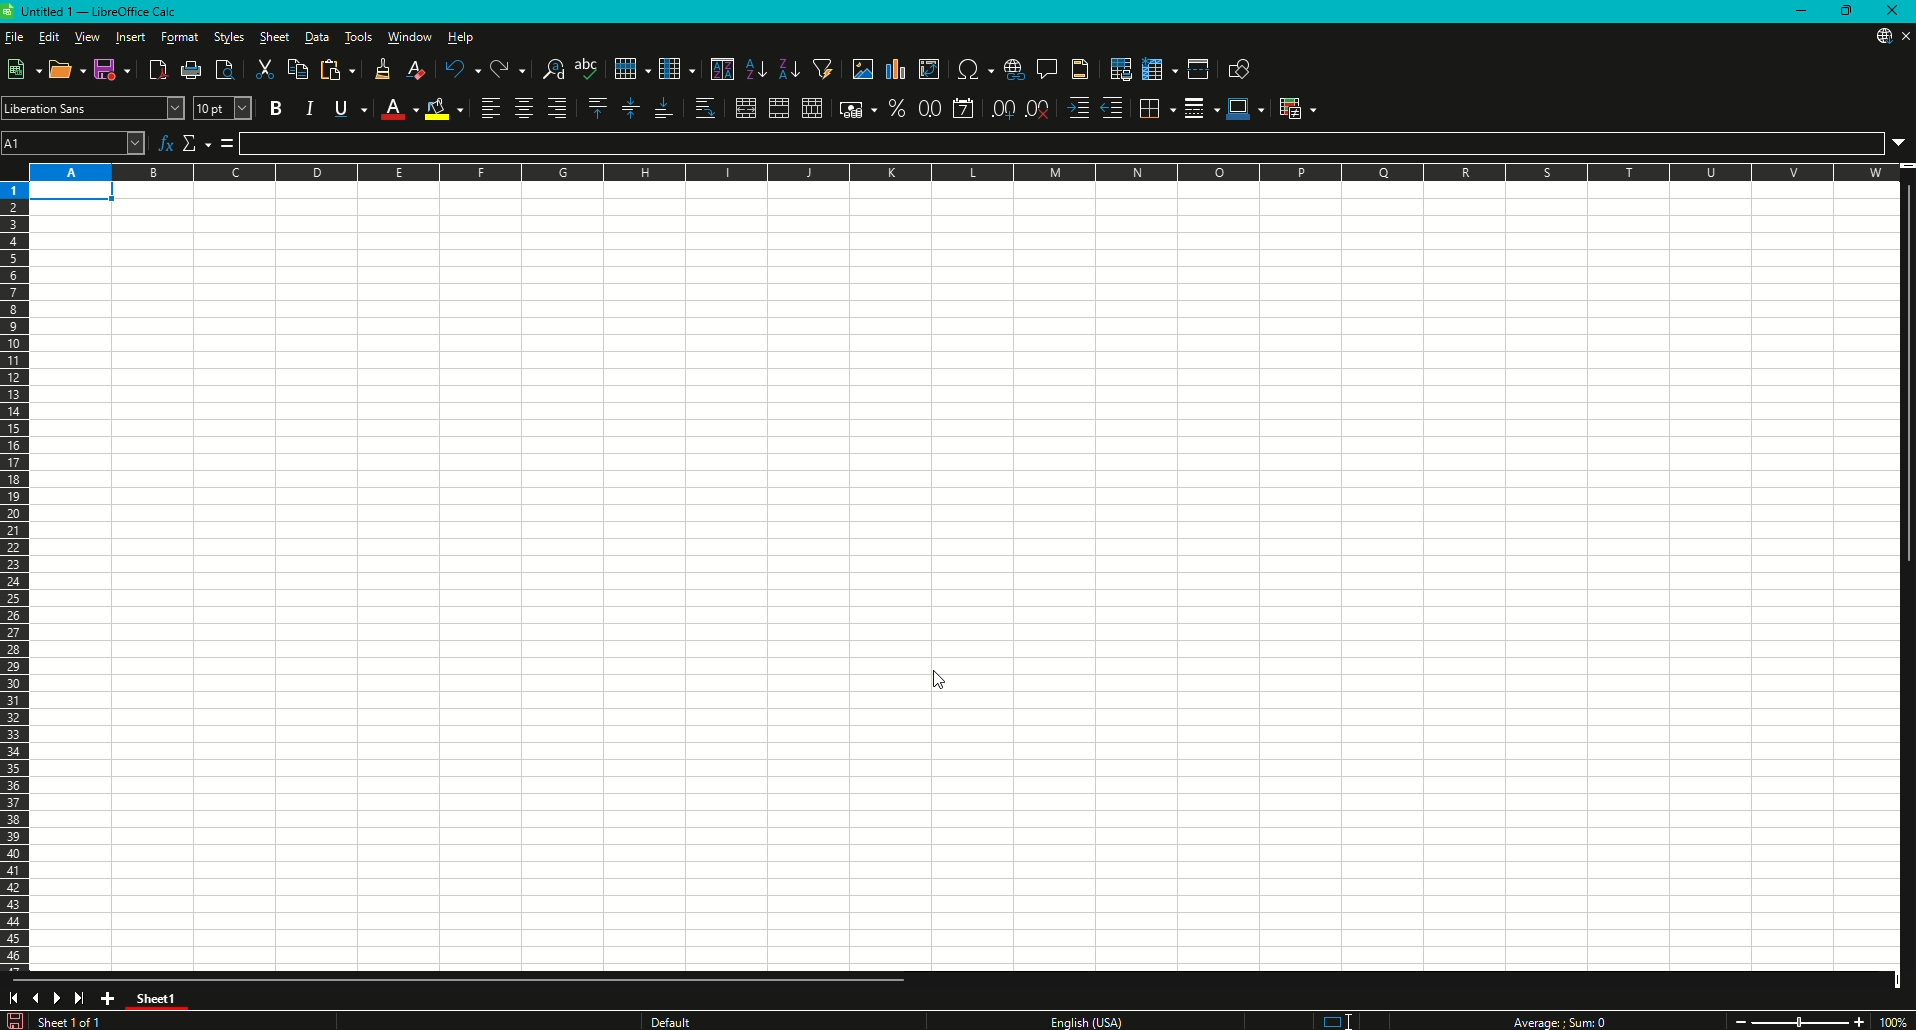 The image size is (1916, 1030). I want to click on Zoom slider, so click(1800, 1021).